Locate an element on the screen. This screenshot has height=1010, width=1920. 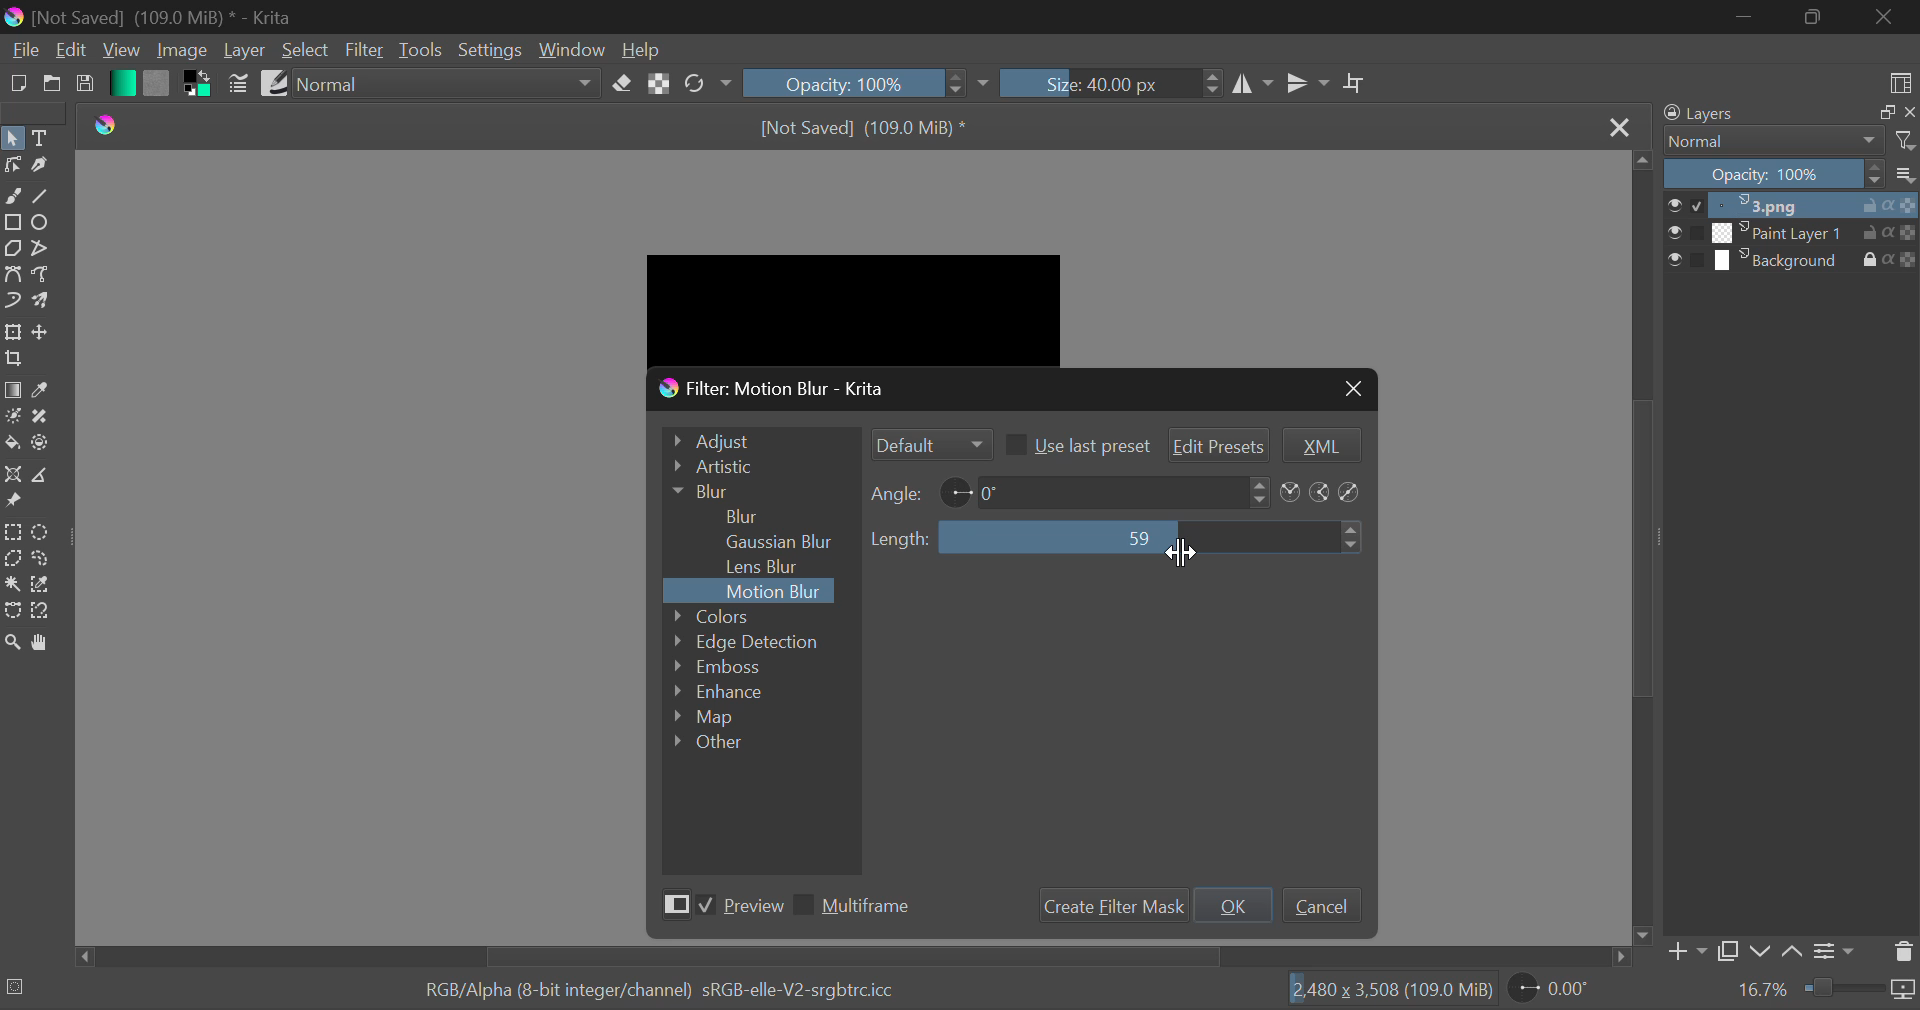
Eraser is located at coordinates (623, 83).